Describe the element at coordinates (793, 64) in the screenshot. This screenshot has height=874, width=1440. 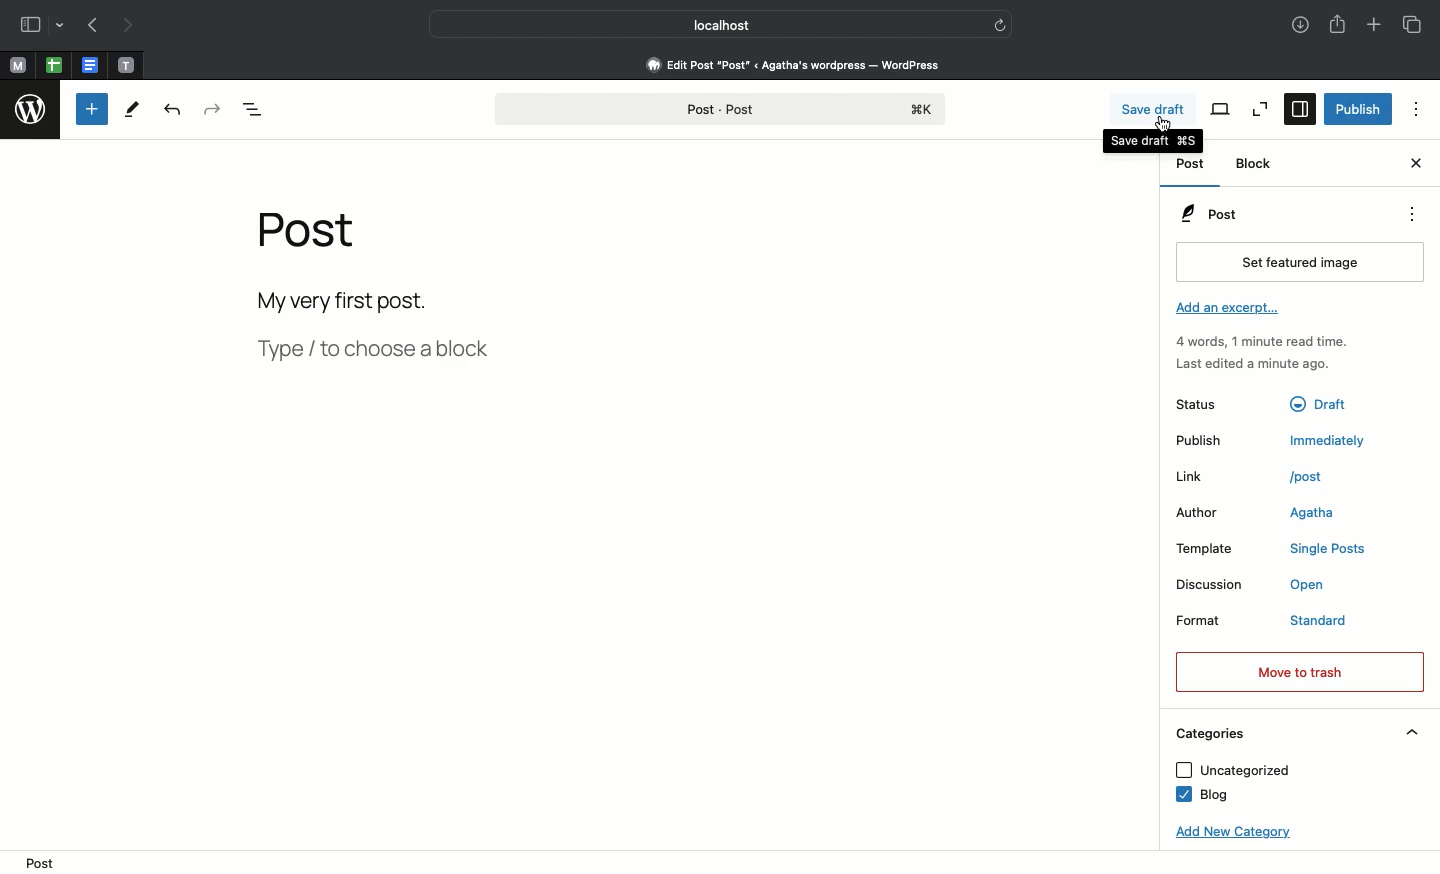
I see `Edit Post "Post" < Agatha's wordpress — WordPress` at that location.